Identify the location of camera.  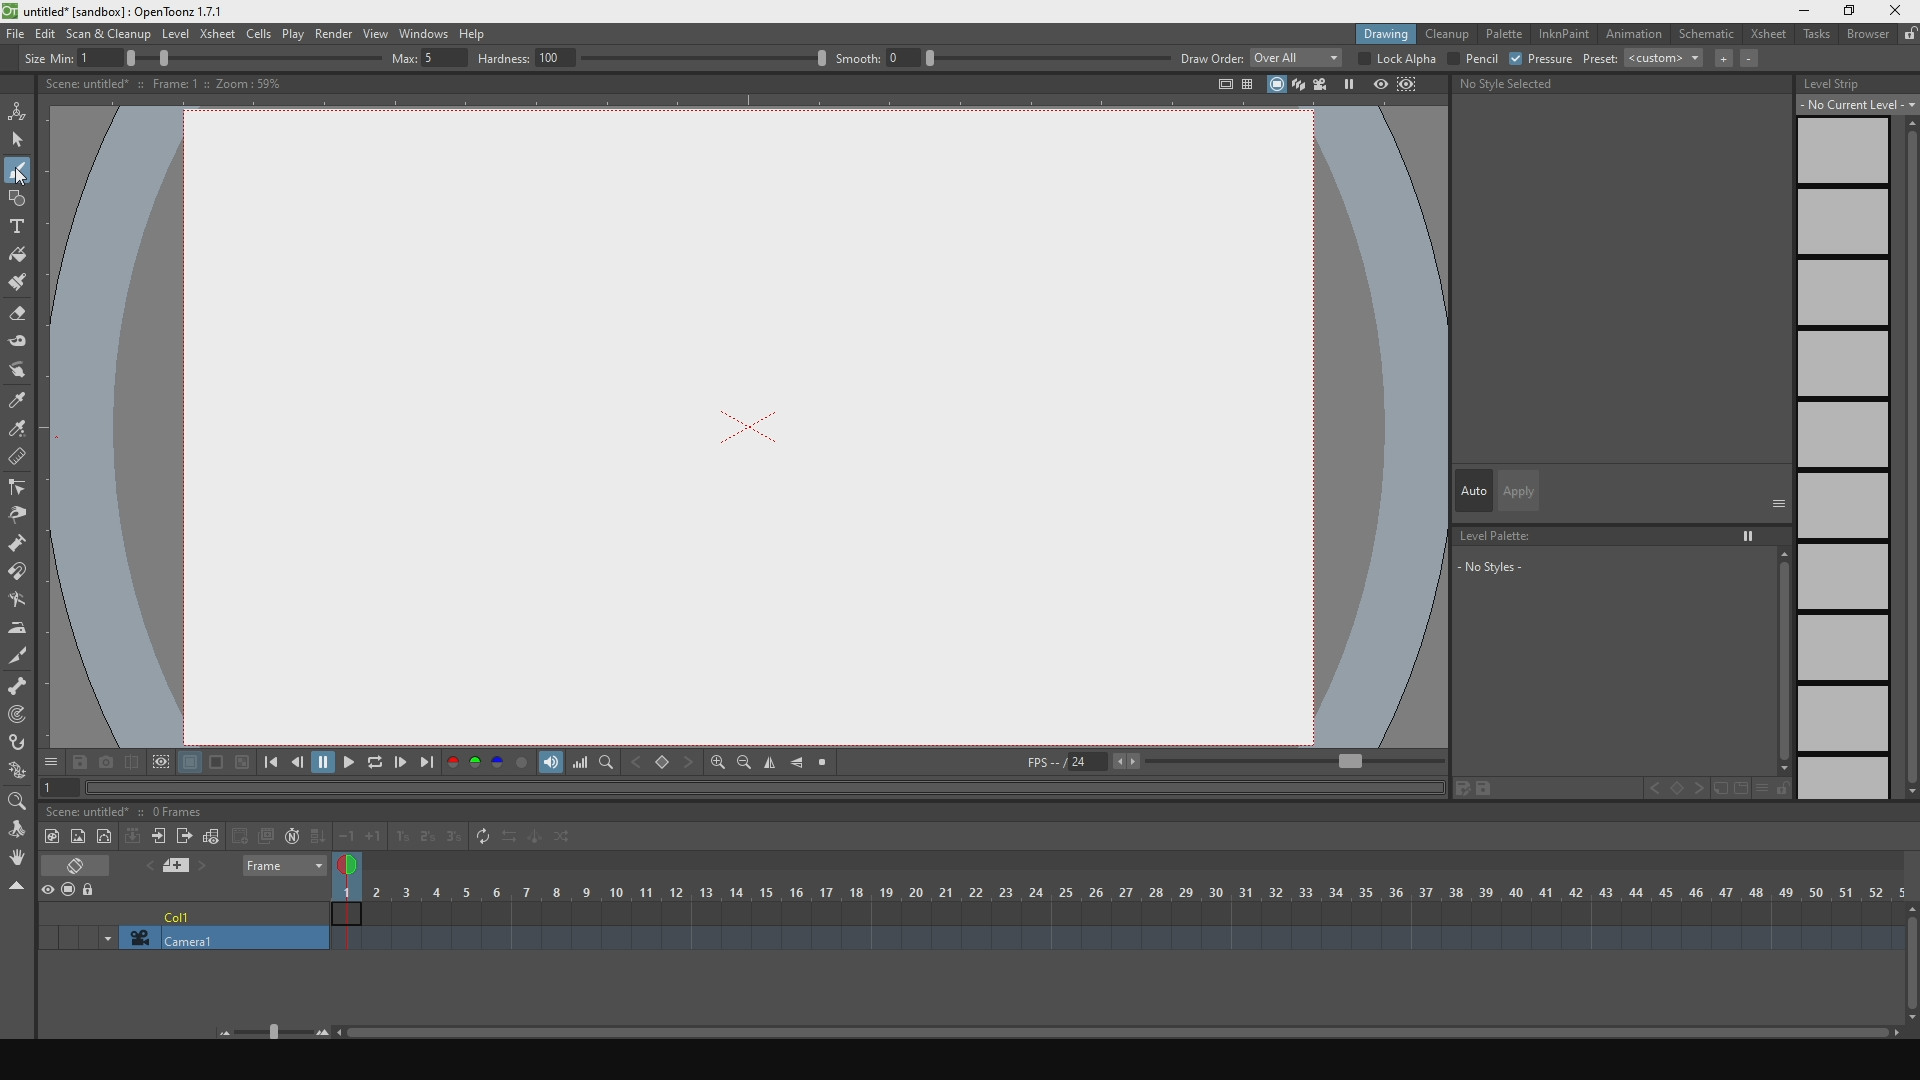
(185, 933).